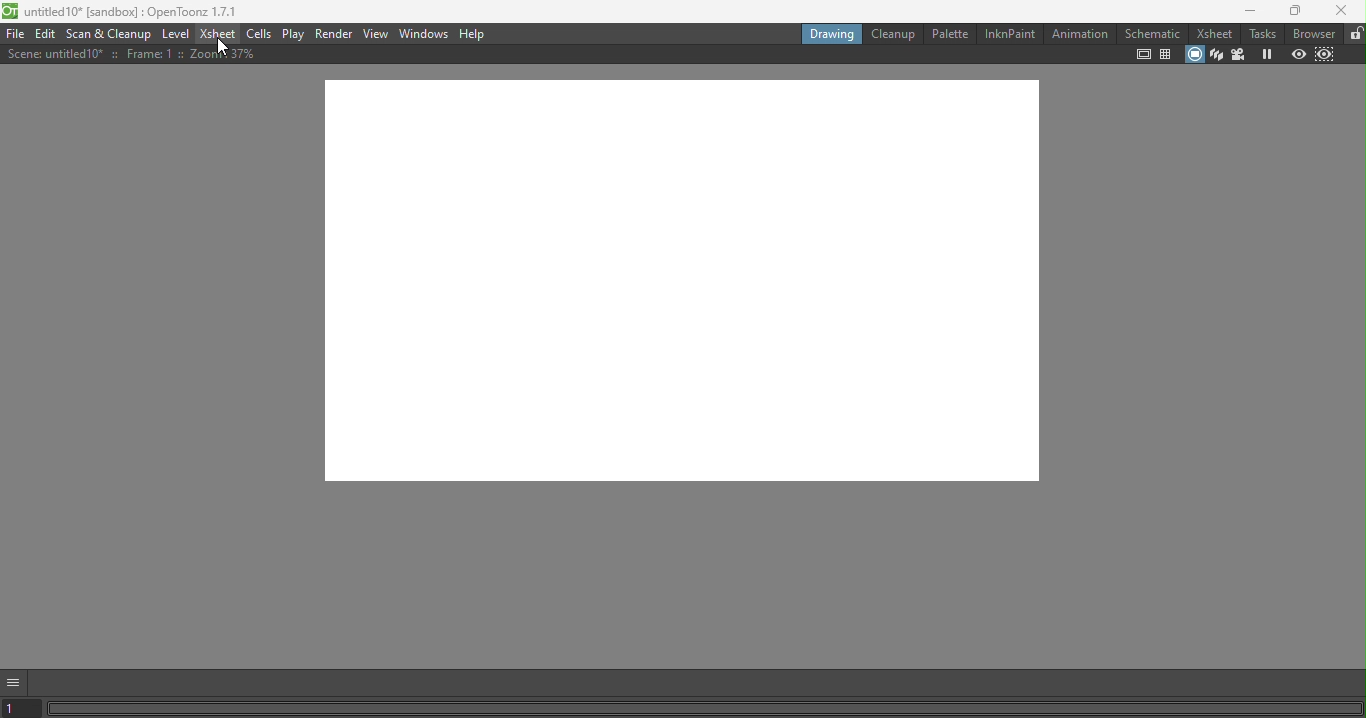  I want to click on Set the current frame, so click(22, 708).